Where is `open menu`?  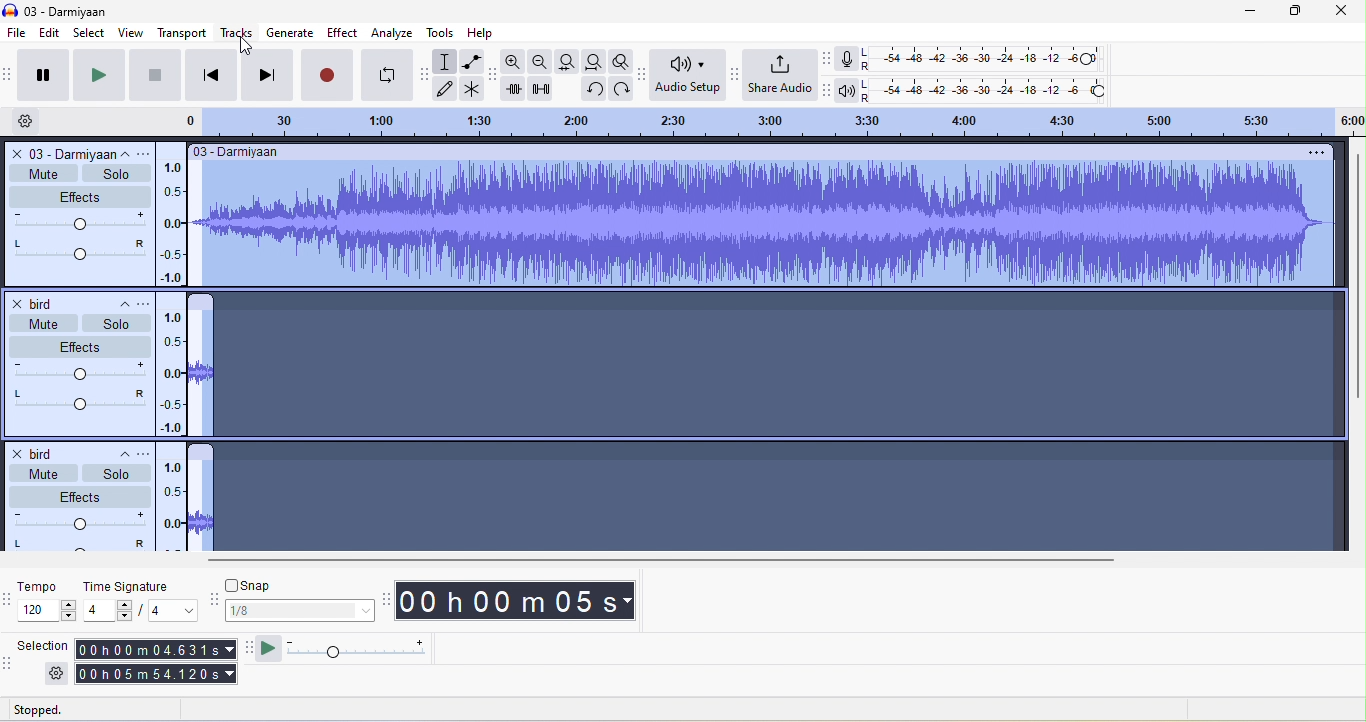 open menu is located at coordinates (149, 302).